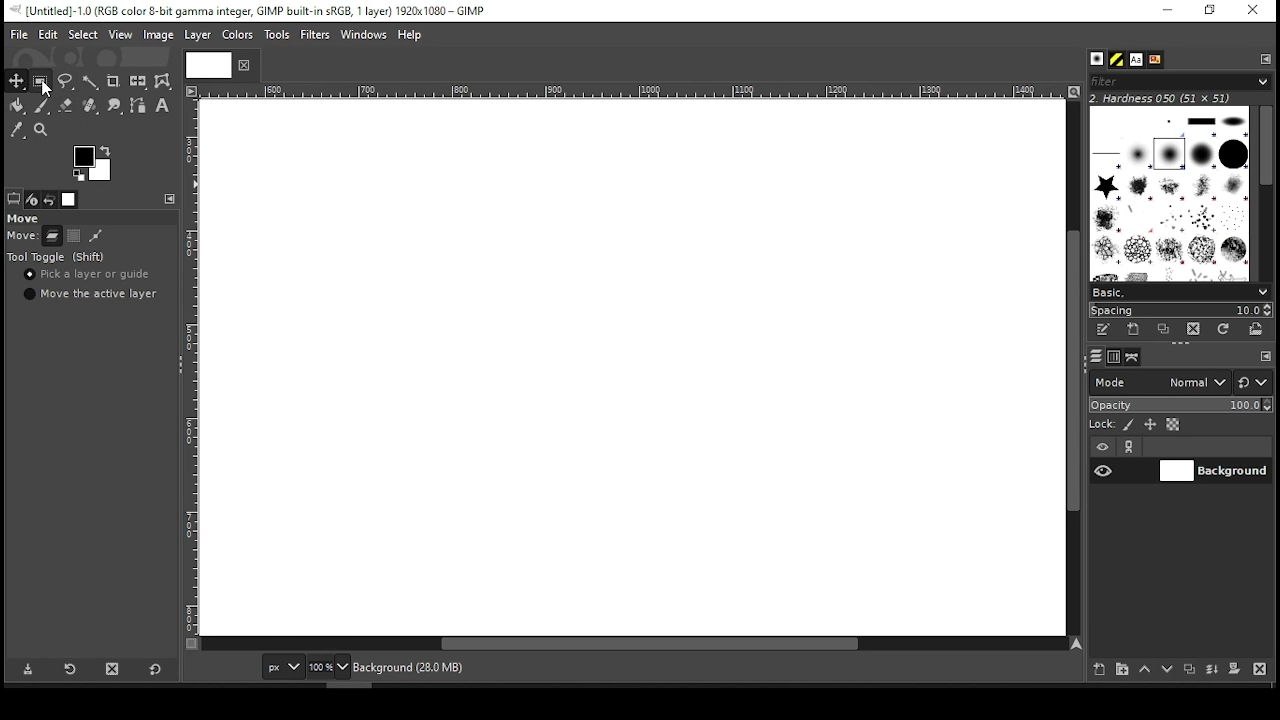 This screenshot has height=720, width=1280. What do you see at coordinates (410, 36) in the screenshot?
I see `help` at bounding box center [410, 36].